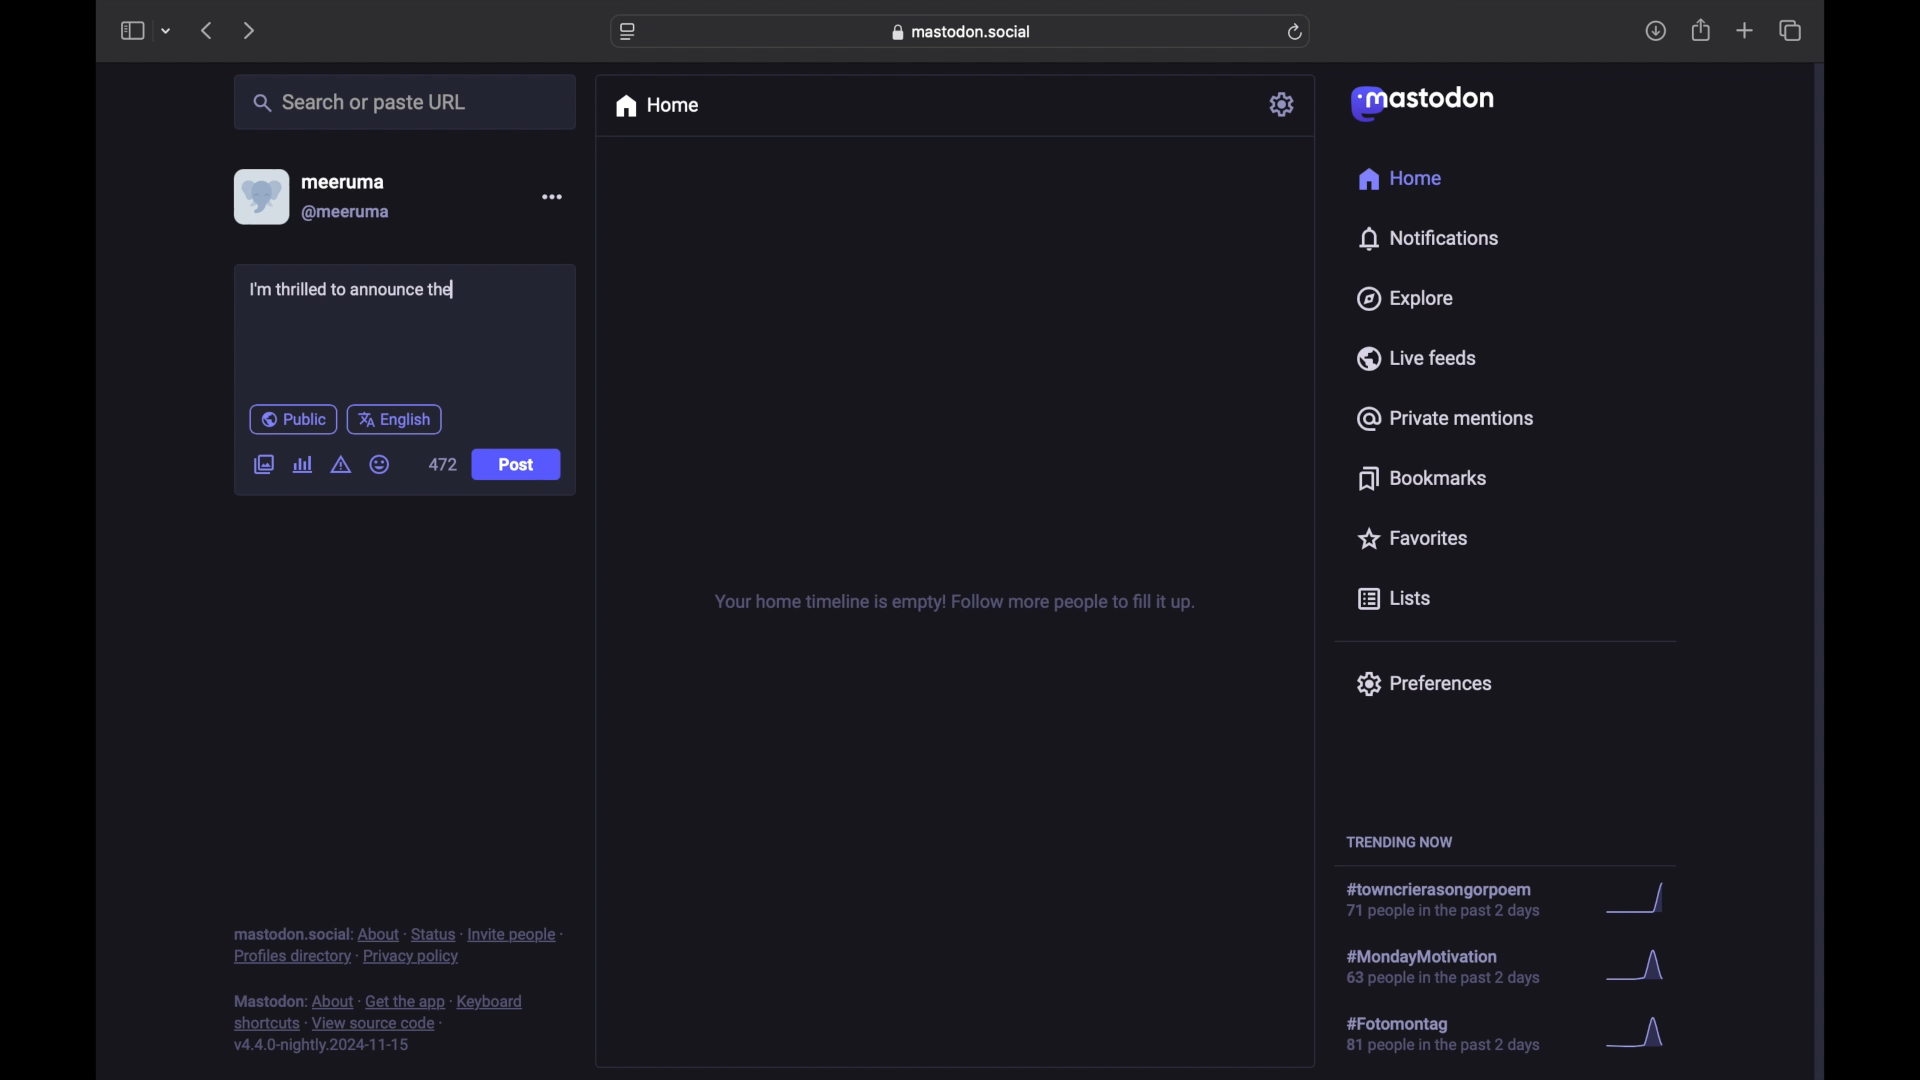  I want to click on hashtag trend, so click(1457, 1032).